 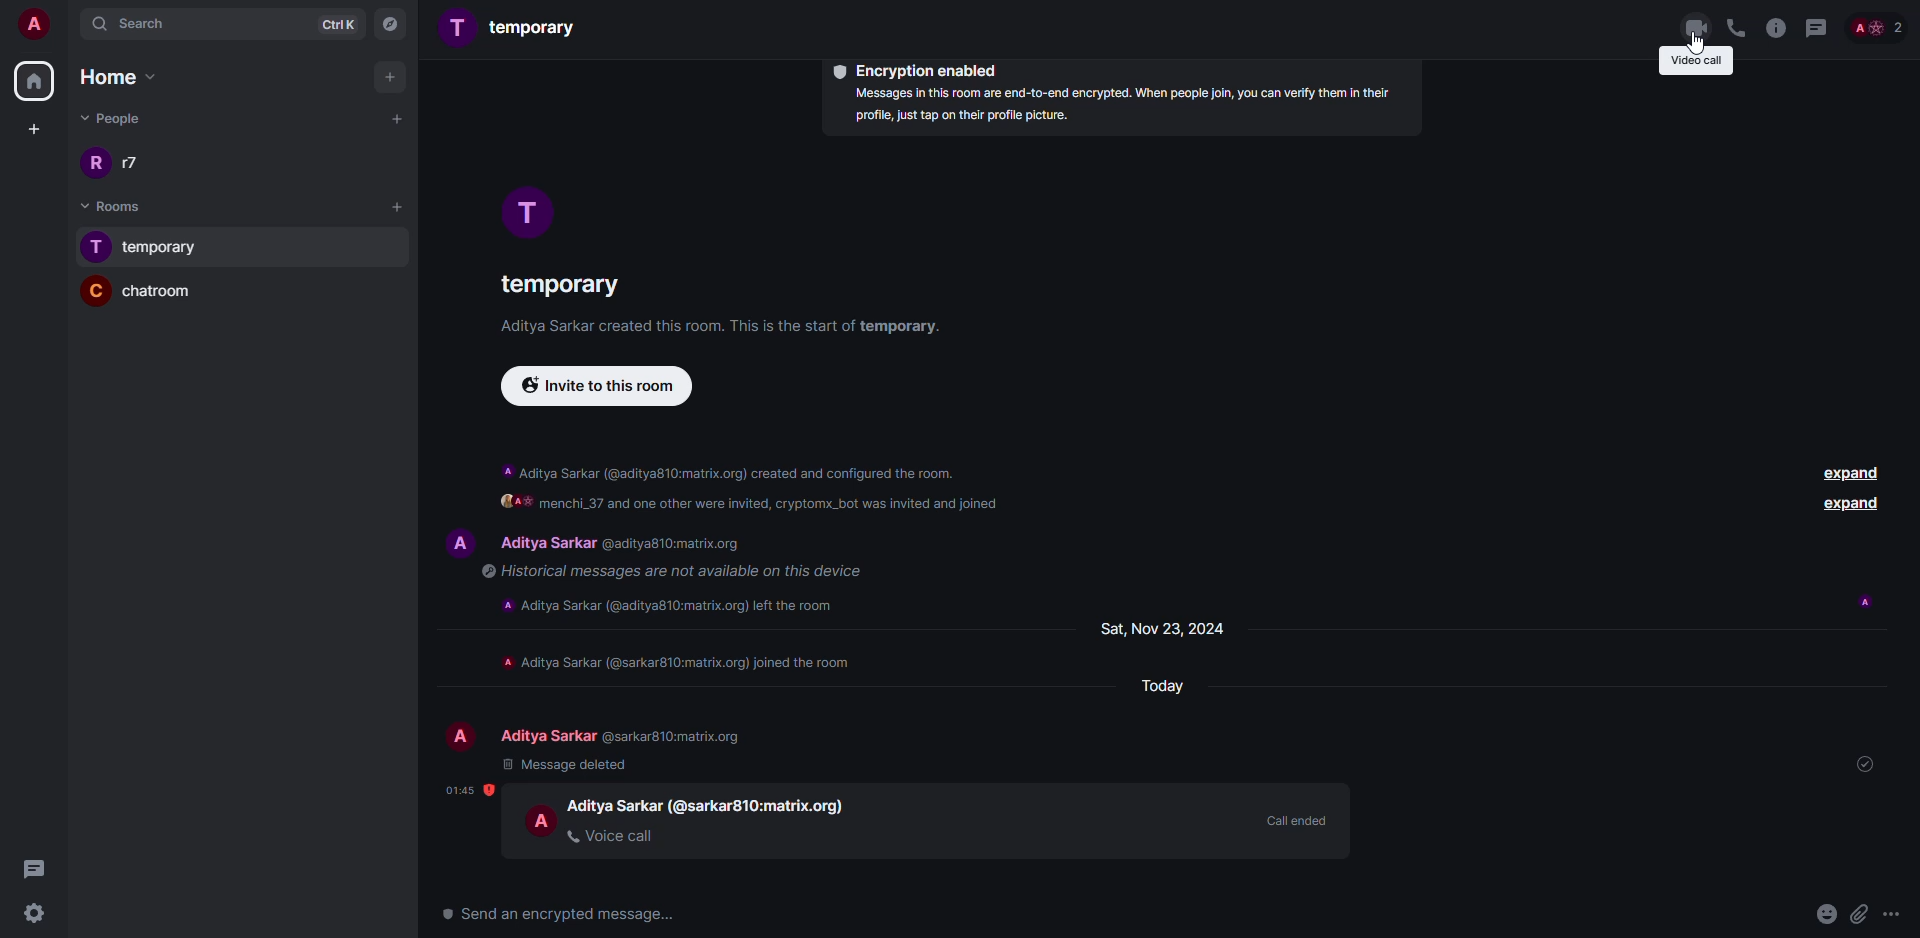 I want to click on day, so click(x=1163, y=629).